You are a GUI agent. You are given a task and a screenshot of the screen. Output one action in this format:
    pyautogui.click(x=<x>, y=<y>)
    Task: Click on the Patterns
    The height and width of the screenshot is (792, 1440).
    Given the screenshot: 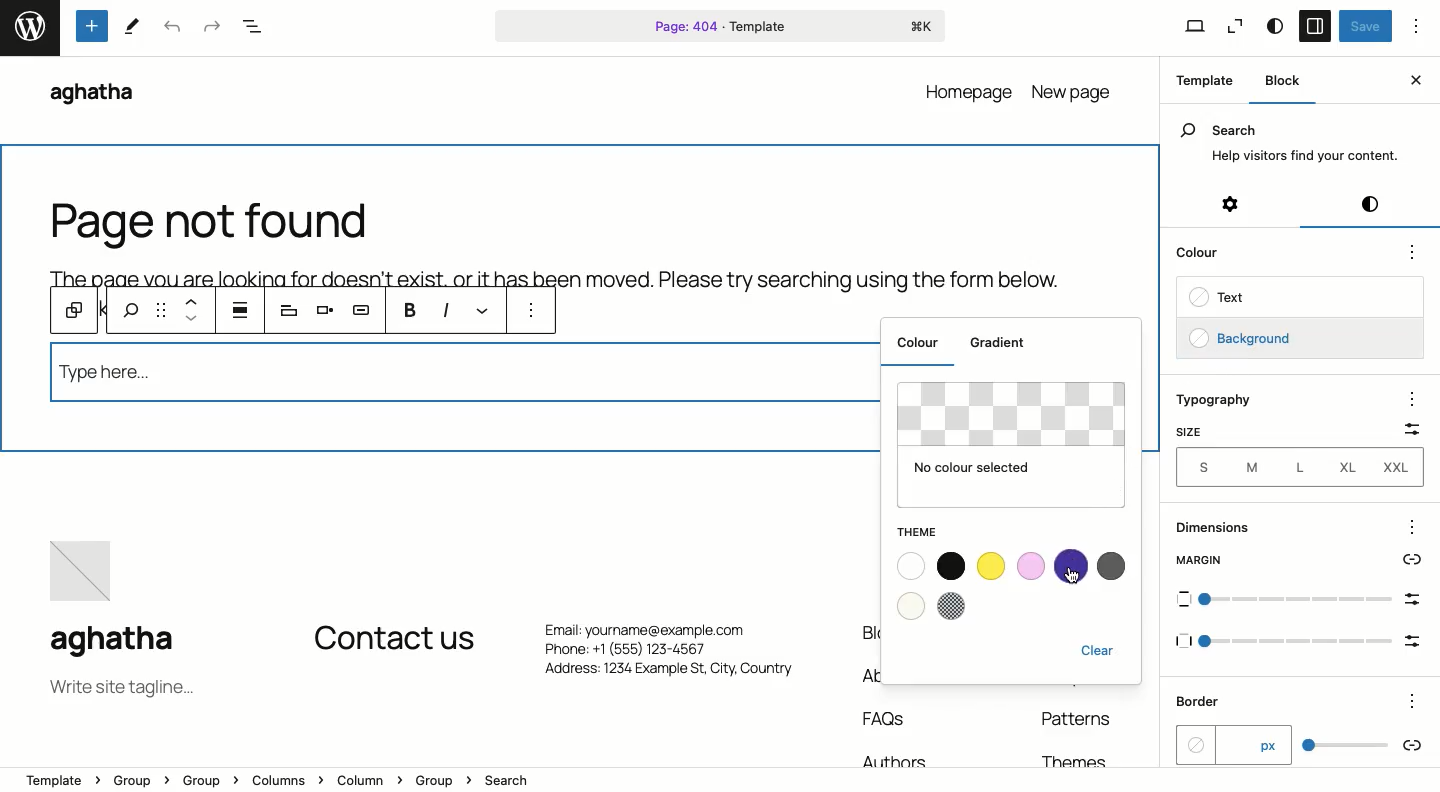 What is the action you would take?
    pyautogui.click(x=1081, y=725)
    